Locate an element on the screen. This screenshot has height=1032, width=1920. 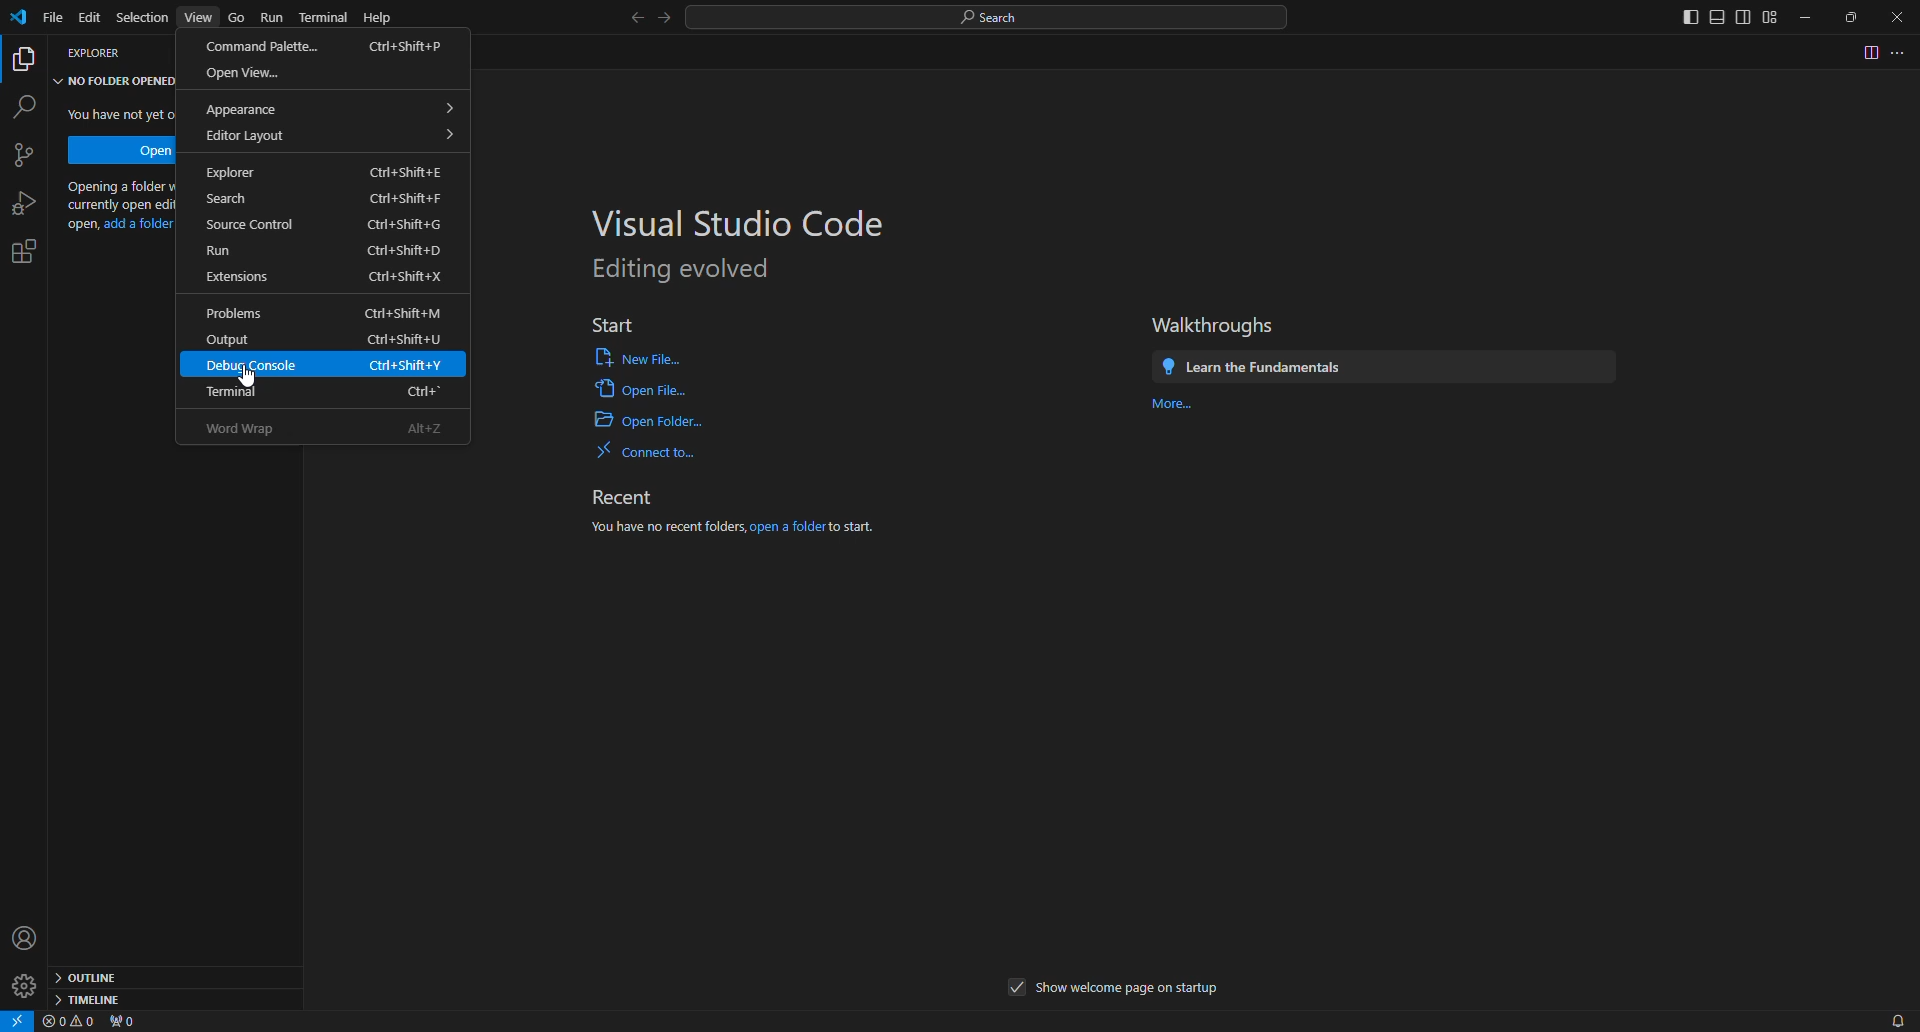
back is located at coordinates (625, 20).